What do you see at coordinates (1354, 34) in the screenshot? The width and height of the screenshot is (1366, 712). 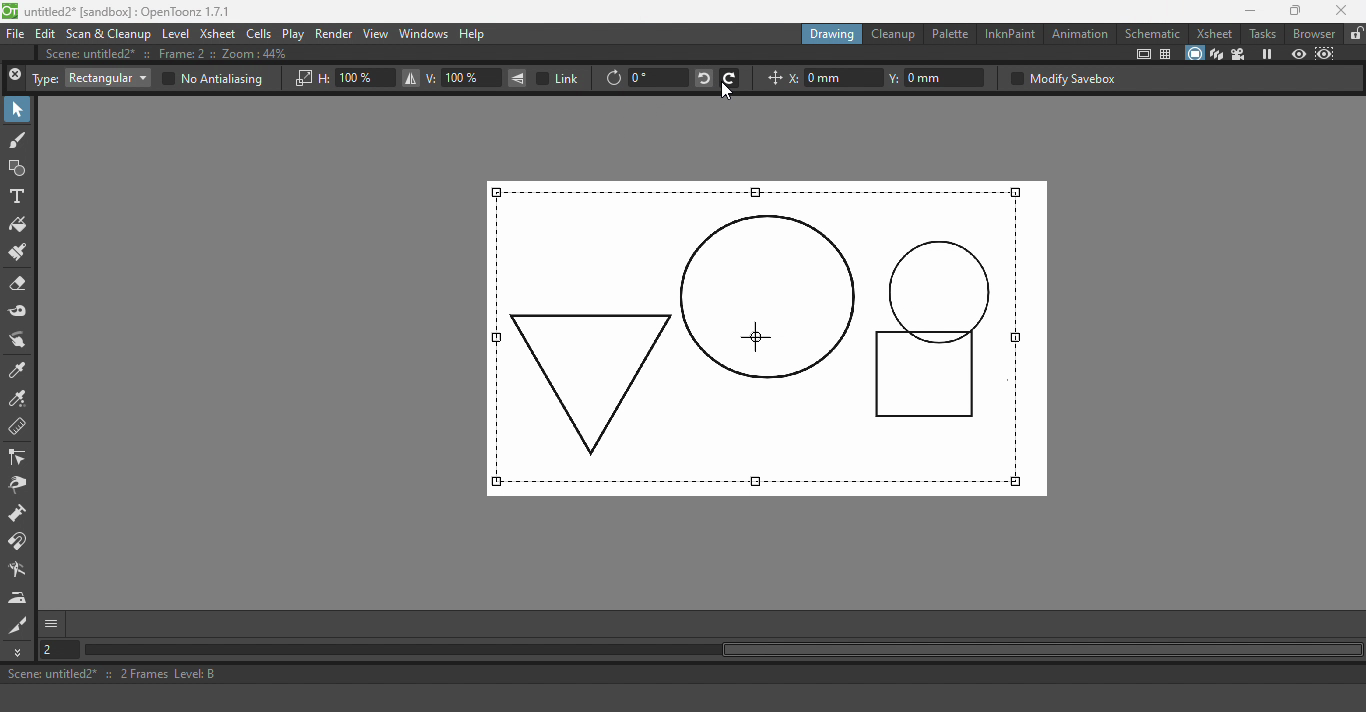 I see `Lock rooms tab` at bounding box center [1354, 34].